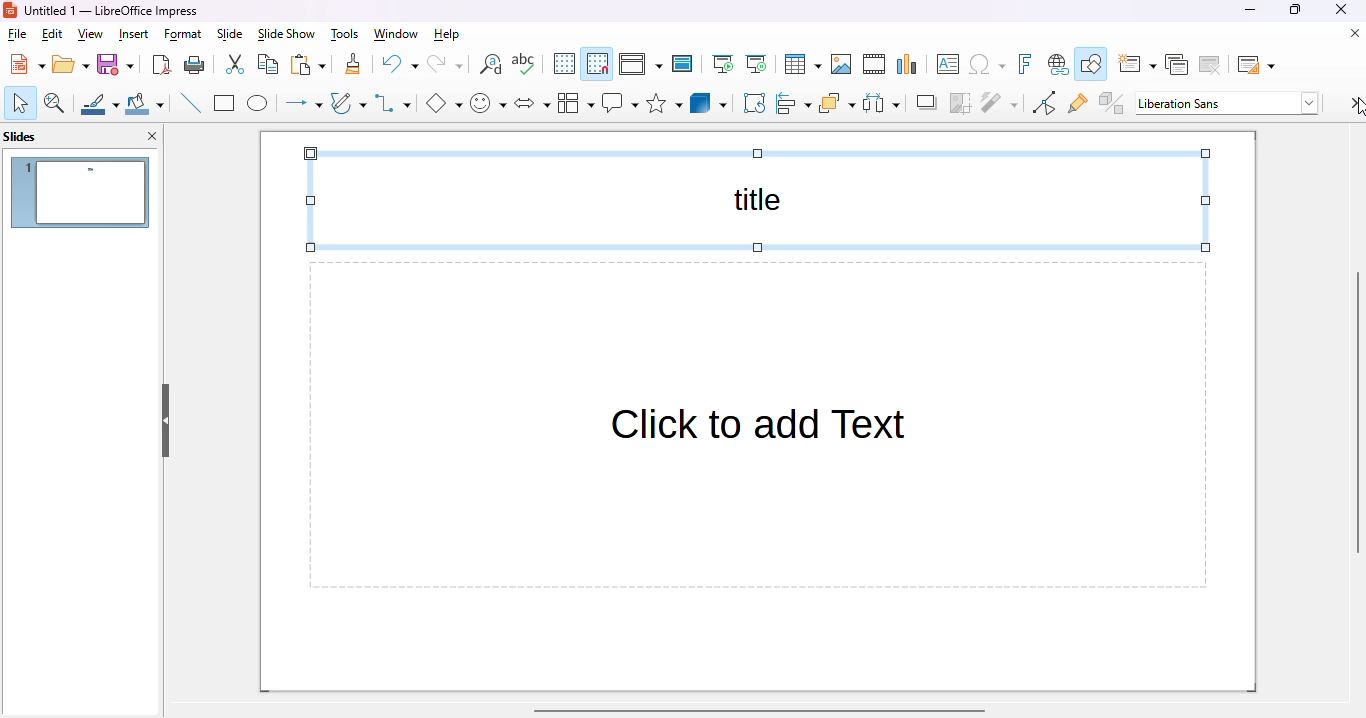 This screenshot has height=718, width=1366. I want to click on show gluepoint functions, so click(1078, 103).